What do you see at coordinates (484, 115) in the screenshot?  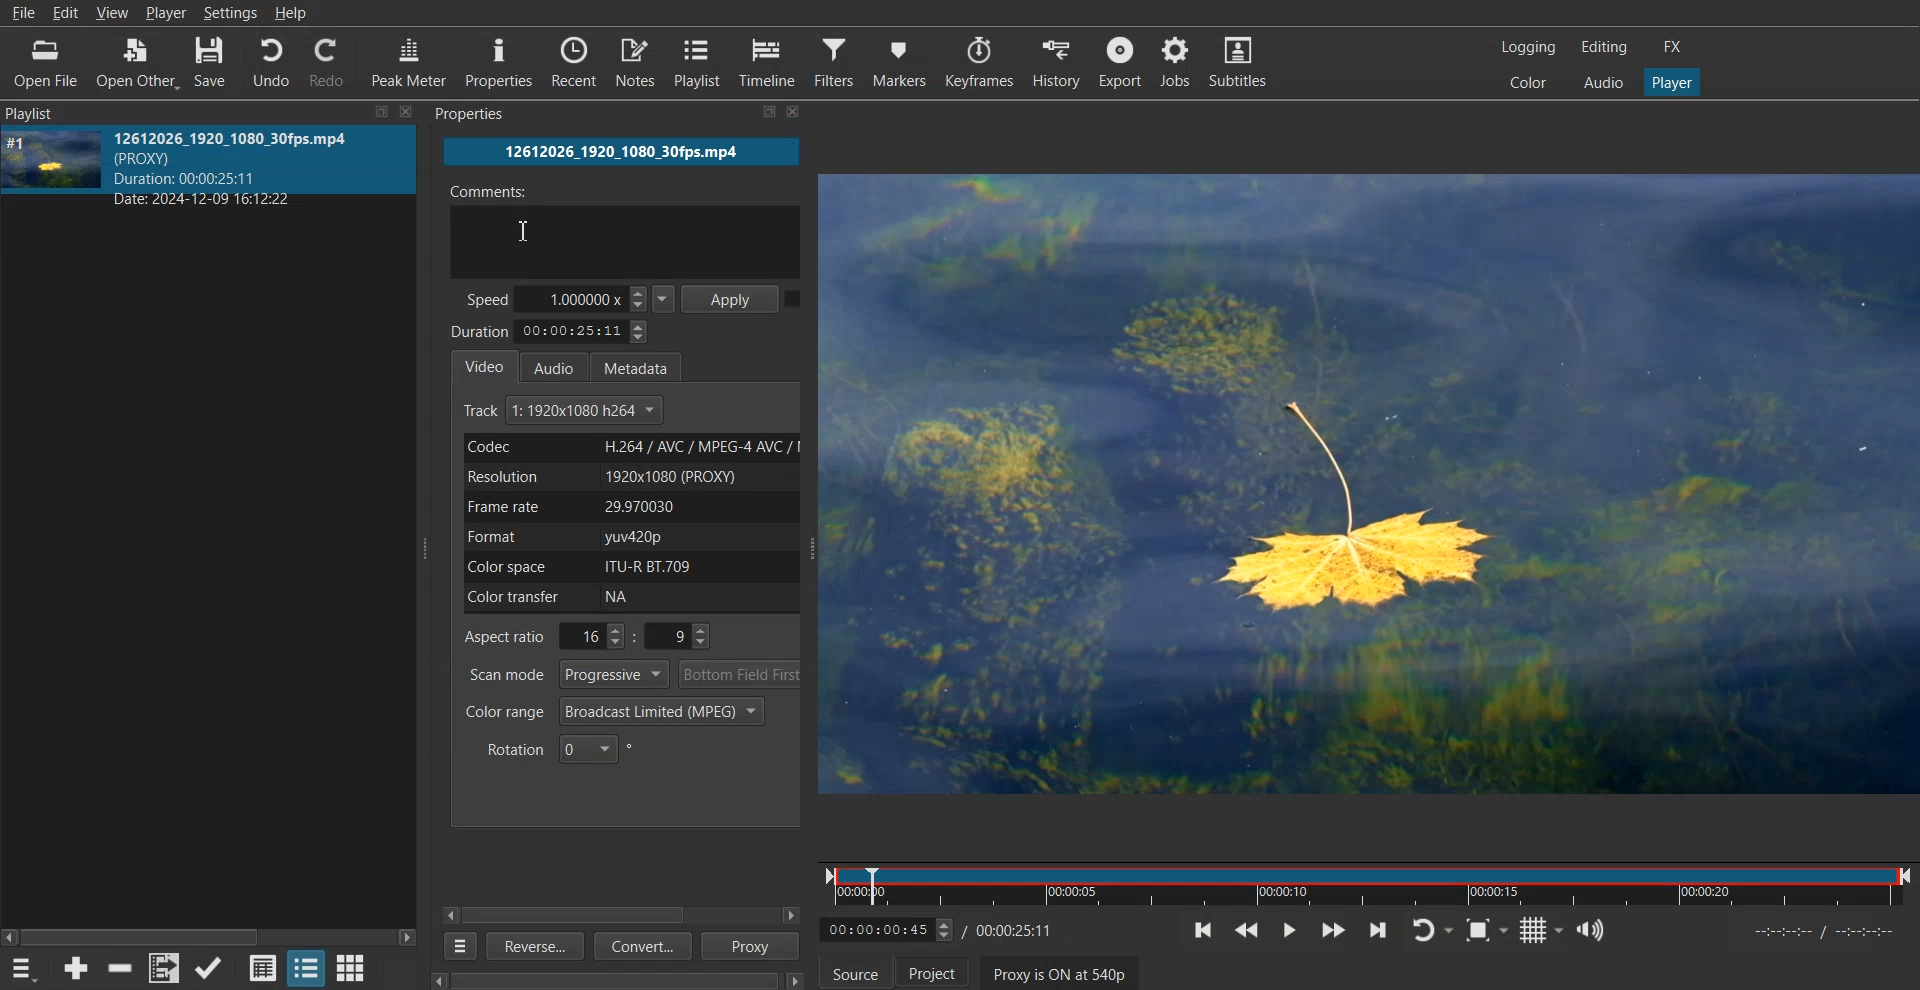 I see `Properties Panel` at bounding box center [484, 115].